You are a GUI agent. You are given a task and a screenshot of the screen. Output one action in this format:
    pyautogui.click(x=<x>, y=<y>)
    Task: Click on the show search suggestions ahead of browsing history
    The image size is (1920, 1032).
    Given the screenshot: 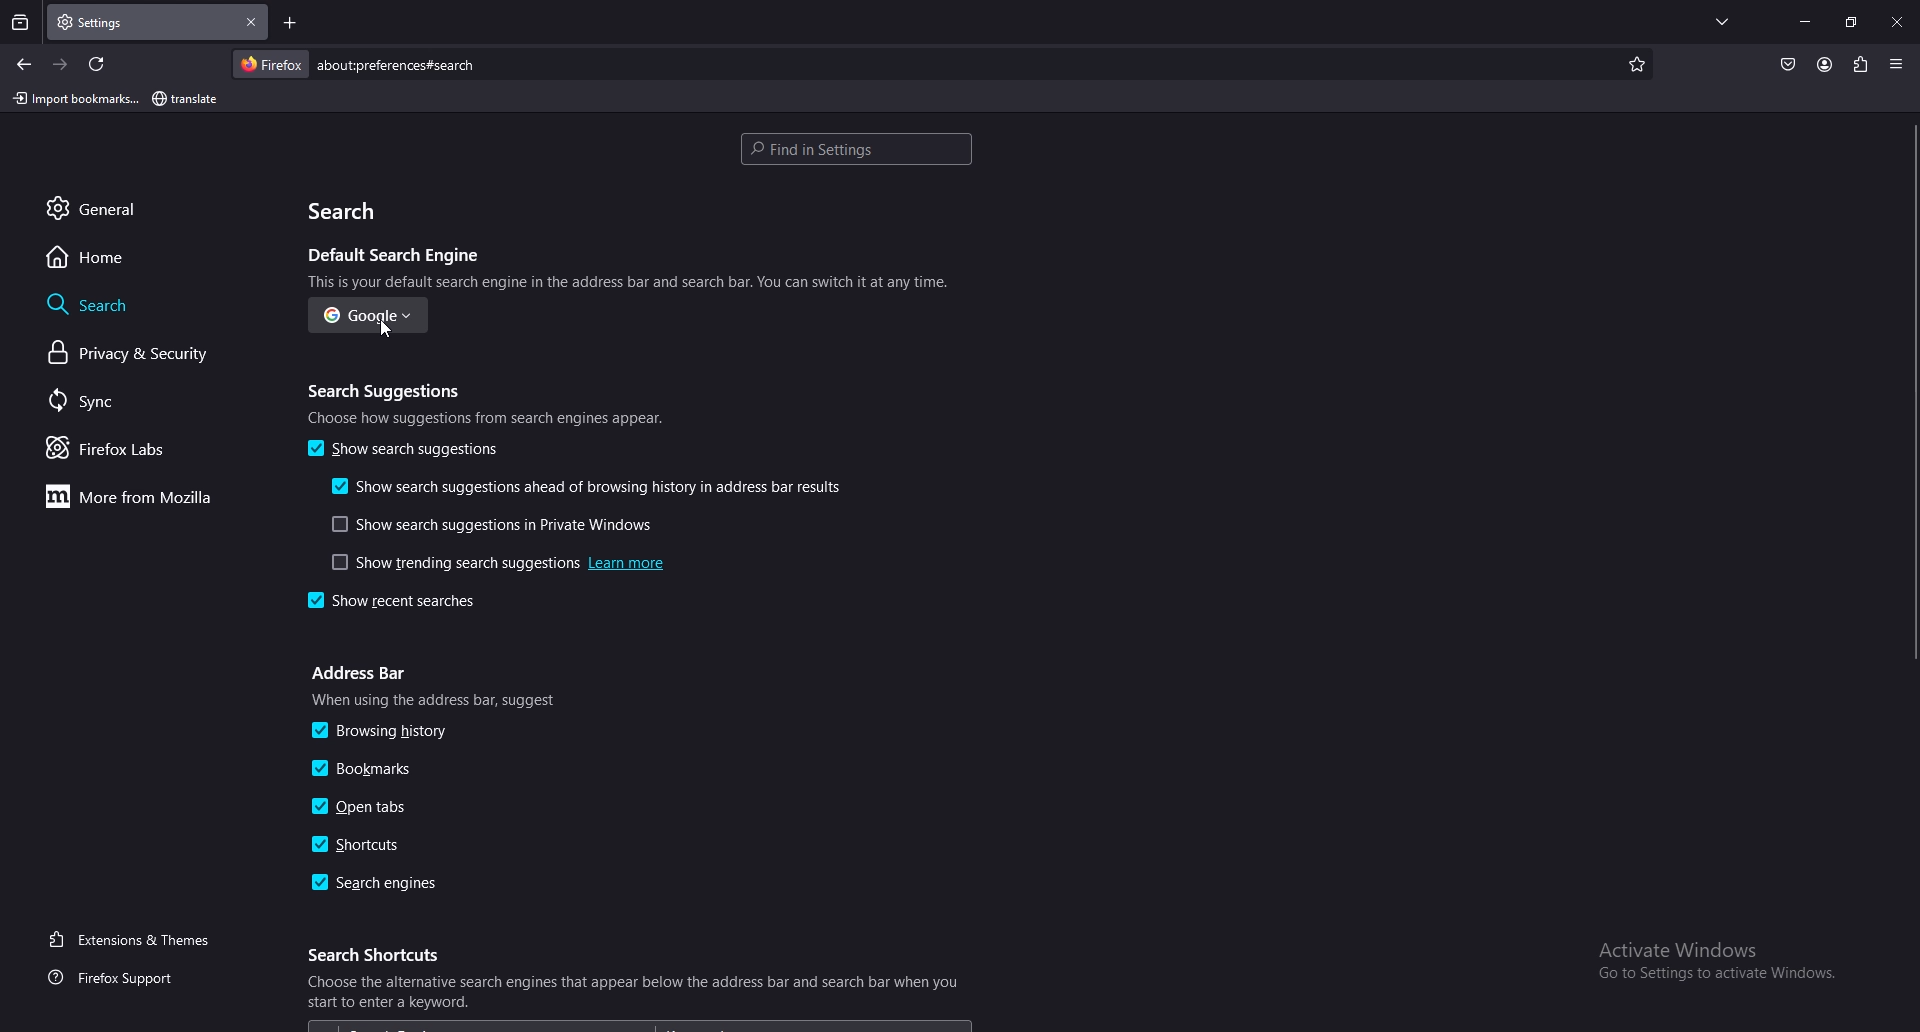 What is the action you would take?
    pyautogui.click(x=590, y=486)
    